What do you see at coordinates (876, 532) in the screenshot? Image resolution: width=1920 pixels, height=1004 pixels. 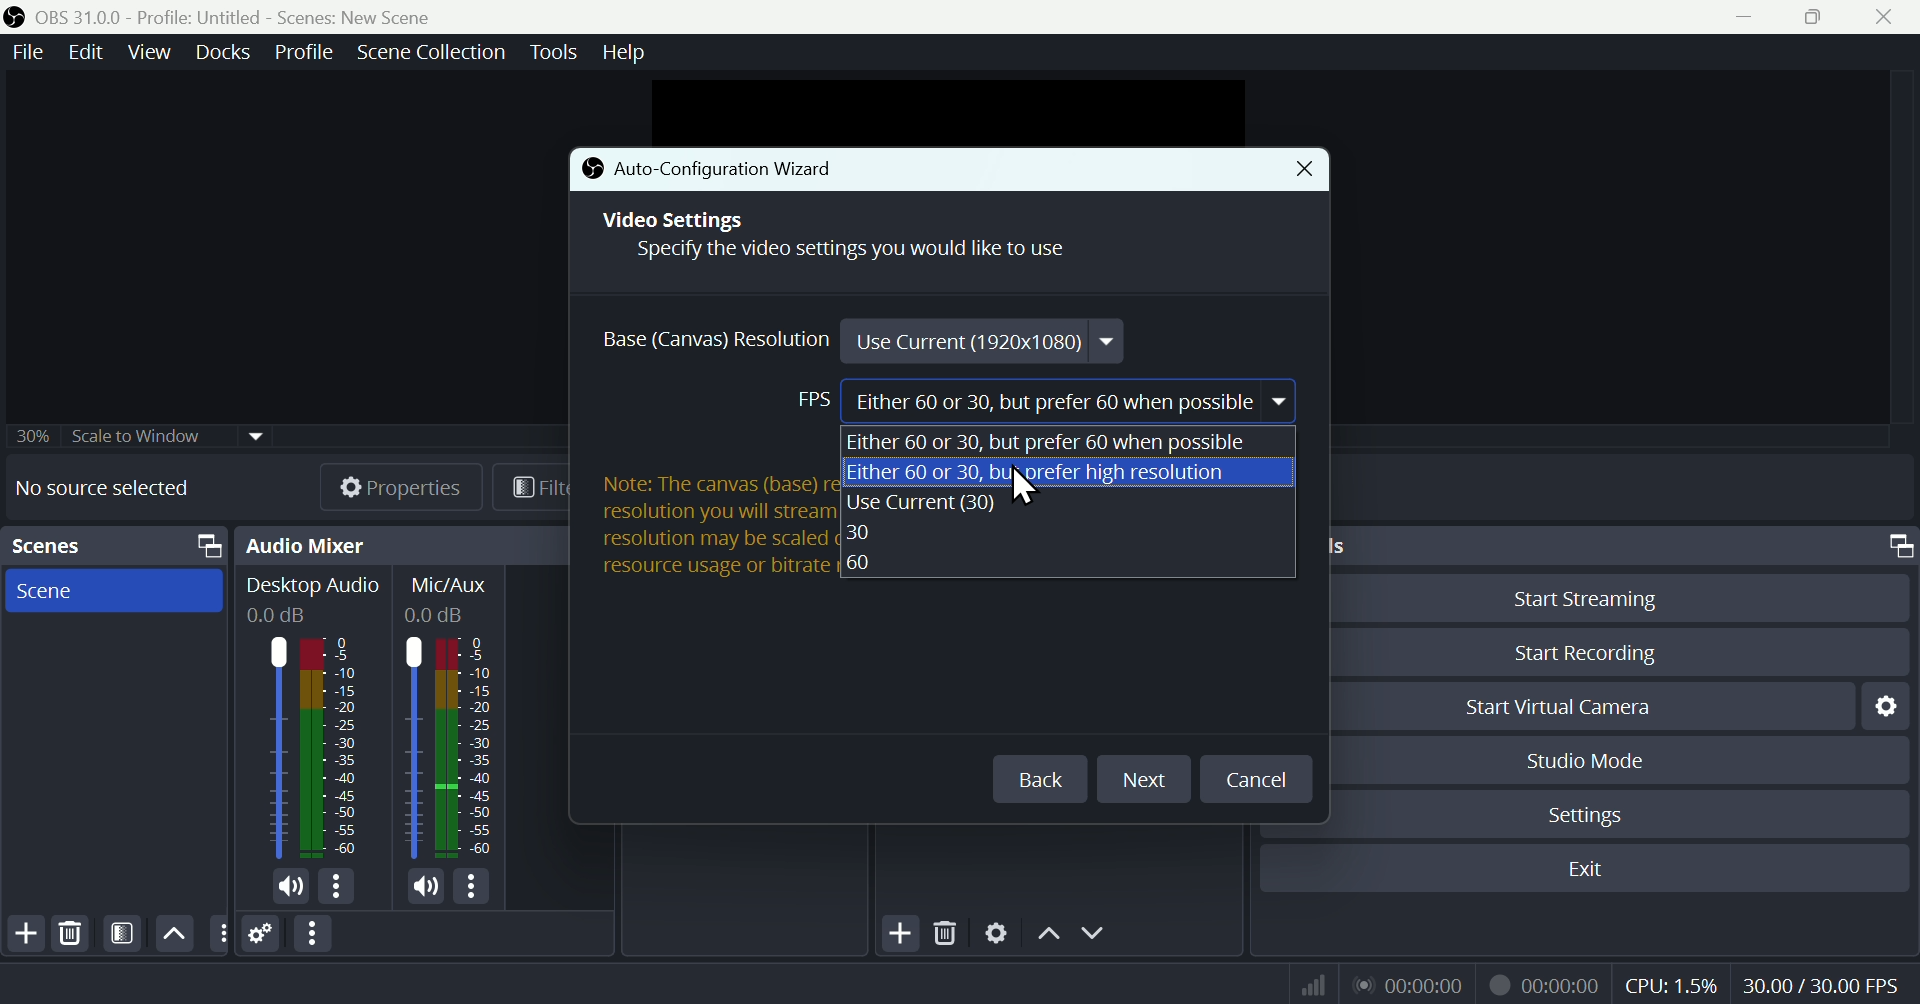 I see `30` at bounding box center [876, 532].